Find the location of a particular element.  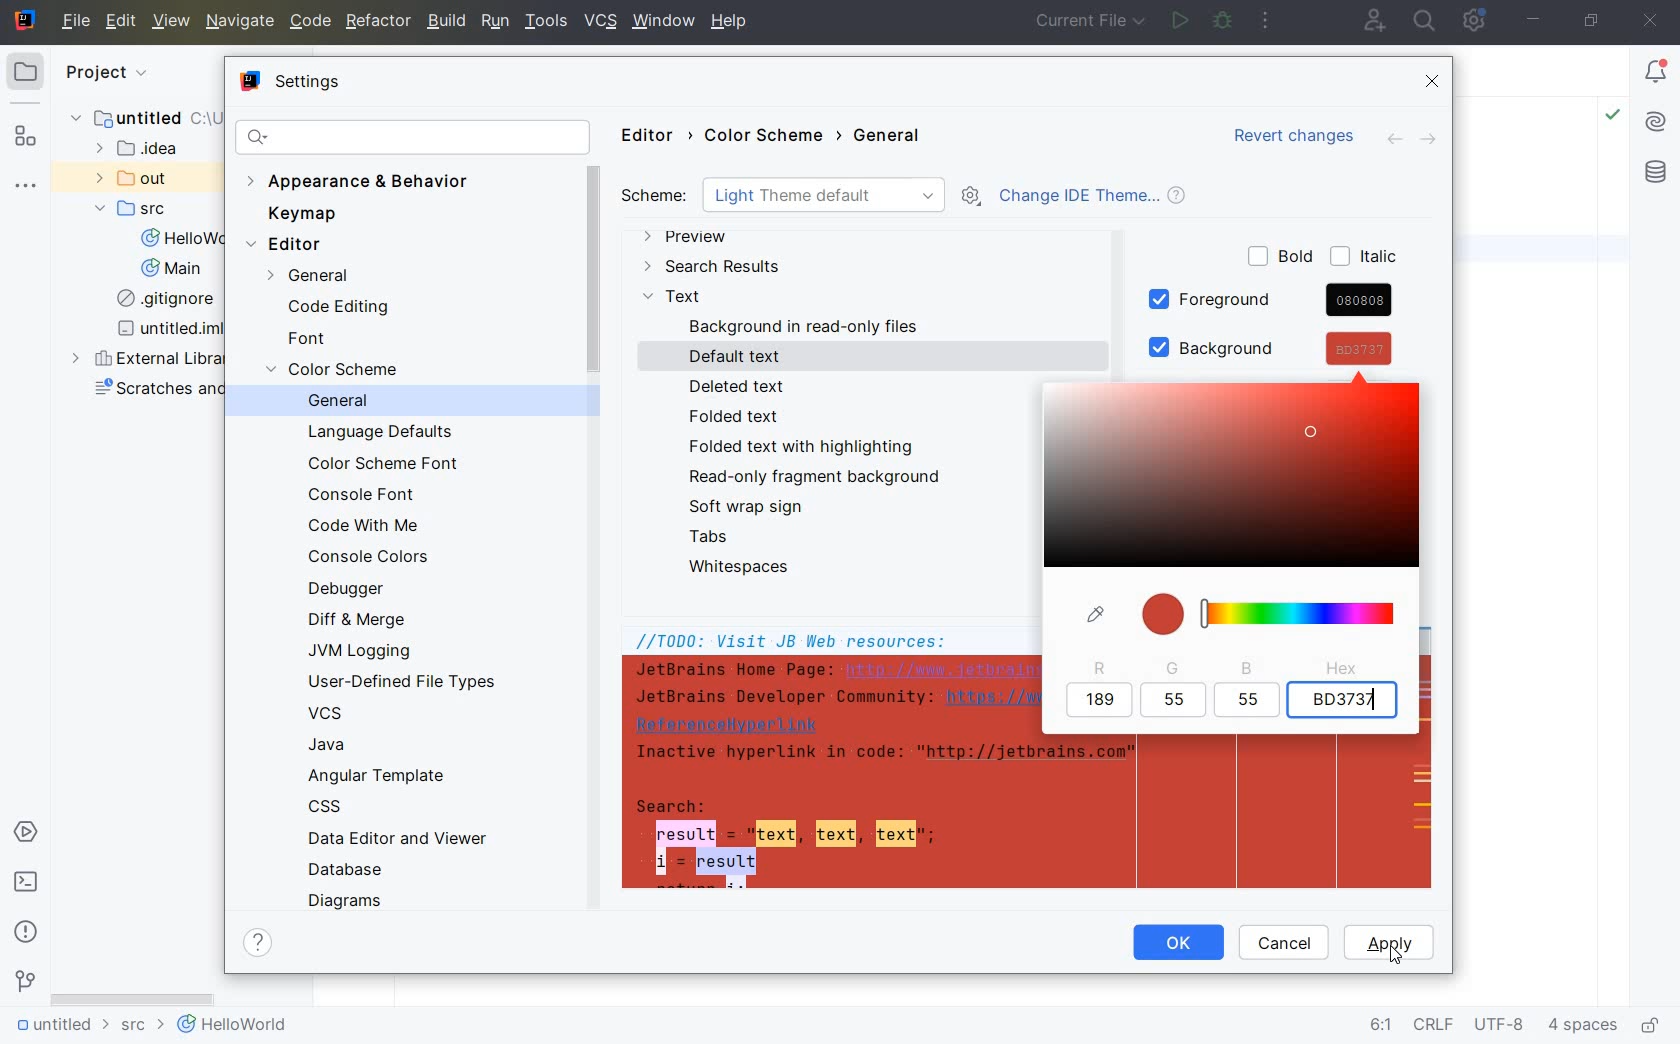

SCHEME is located at coordinates (785, 196).